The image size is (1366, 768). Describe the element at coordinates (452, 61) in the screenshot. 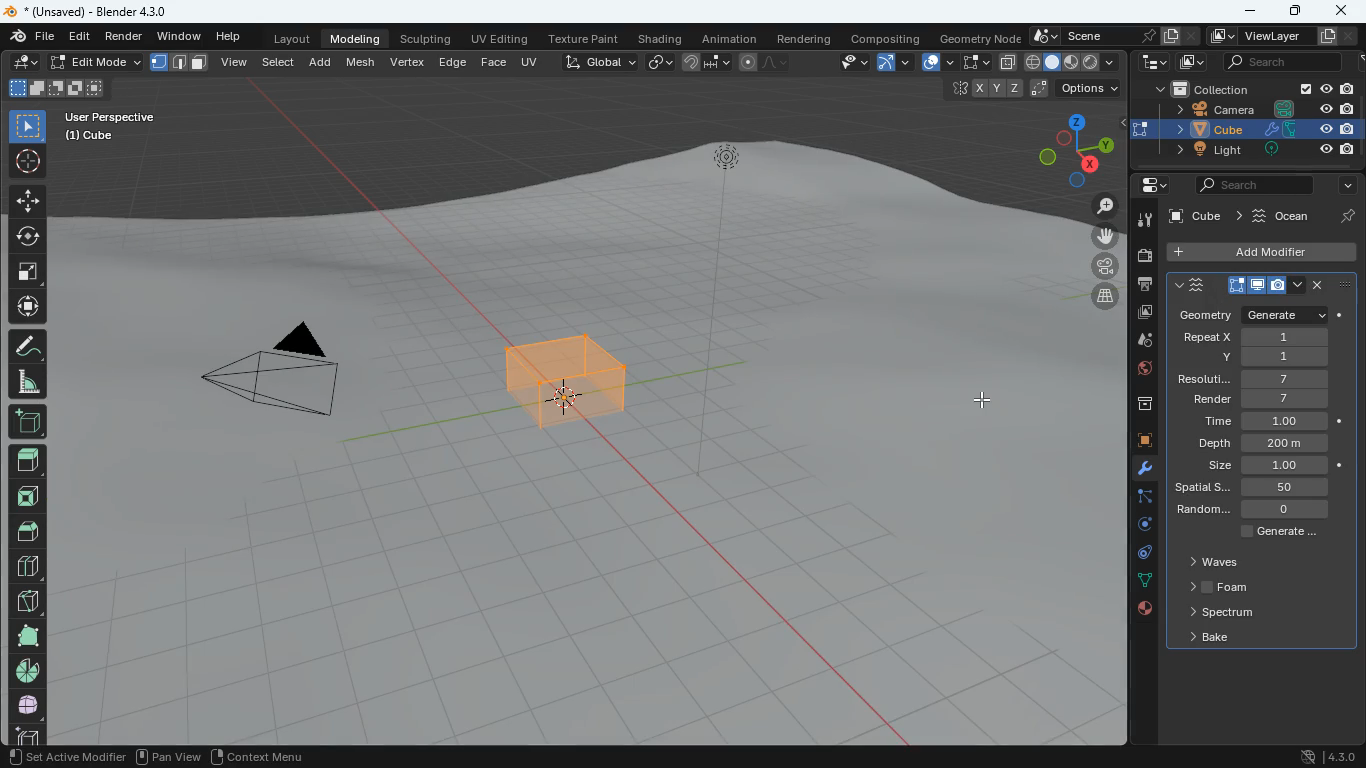

I see `edge` at that location.